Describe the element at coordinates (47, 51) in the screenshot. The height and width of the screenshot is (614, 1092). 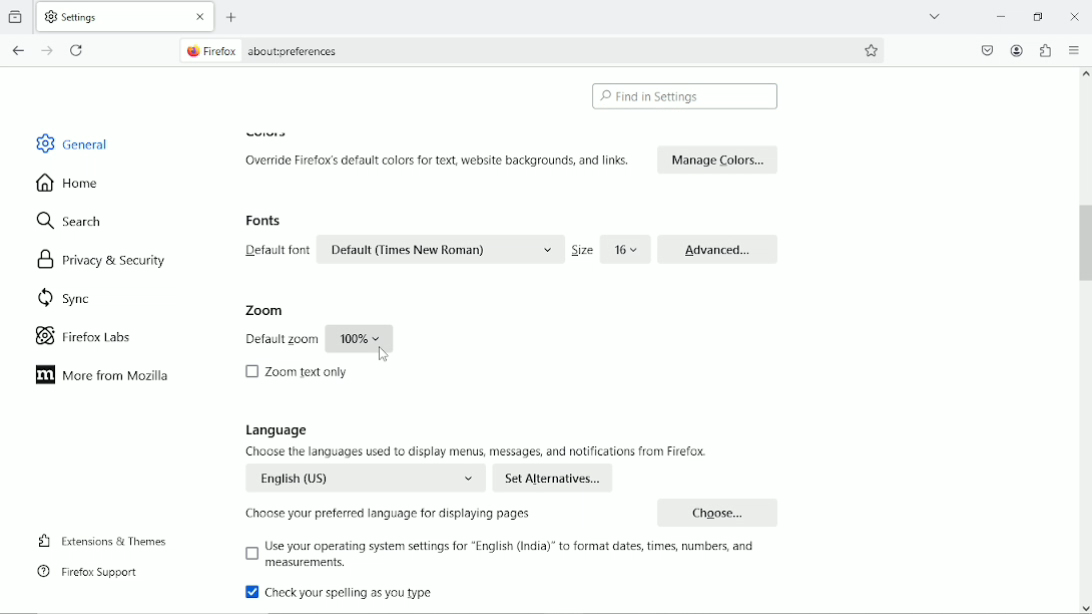
I see `go forward` at that location.